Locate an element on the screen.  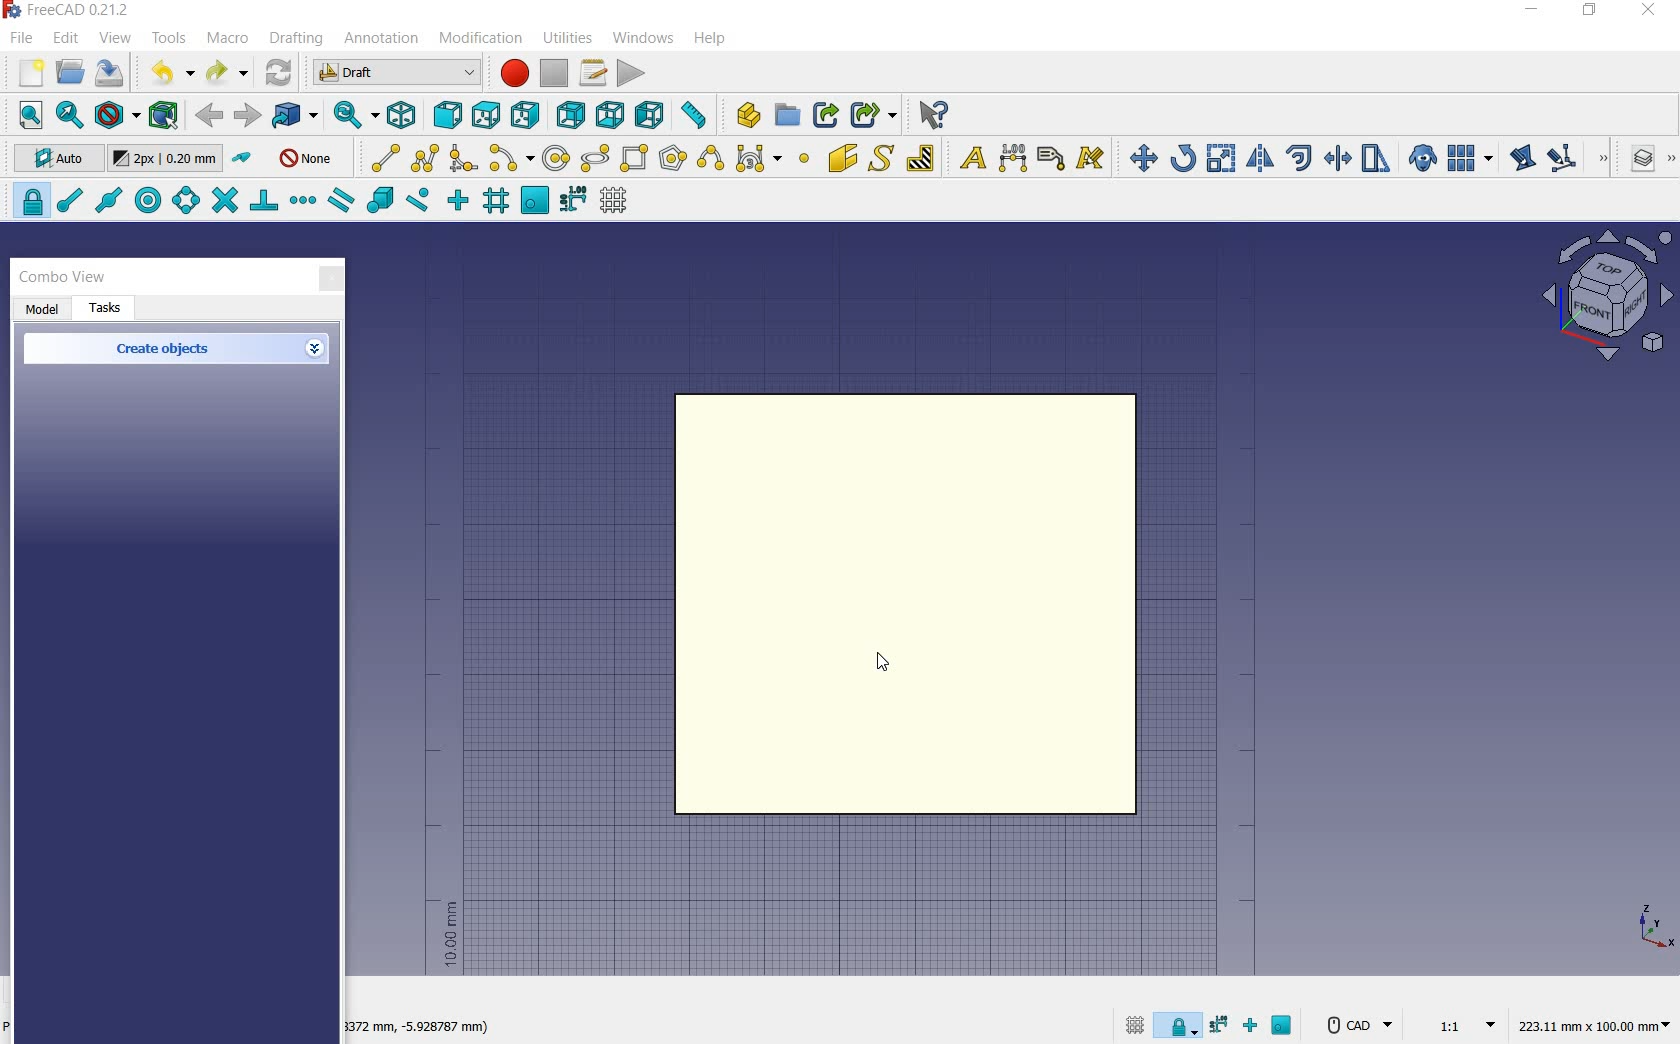
10mm is located at coordinates (449, 935).